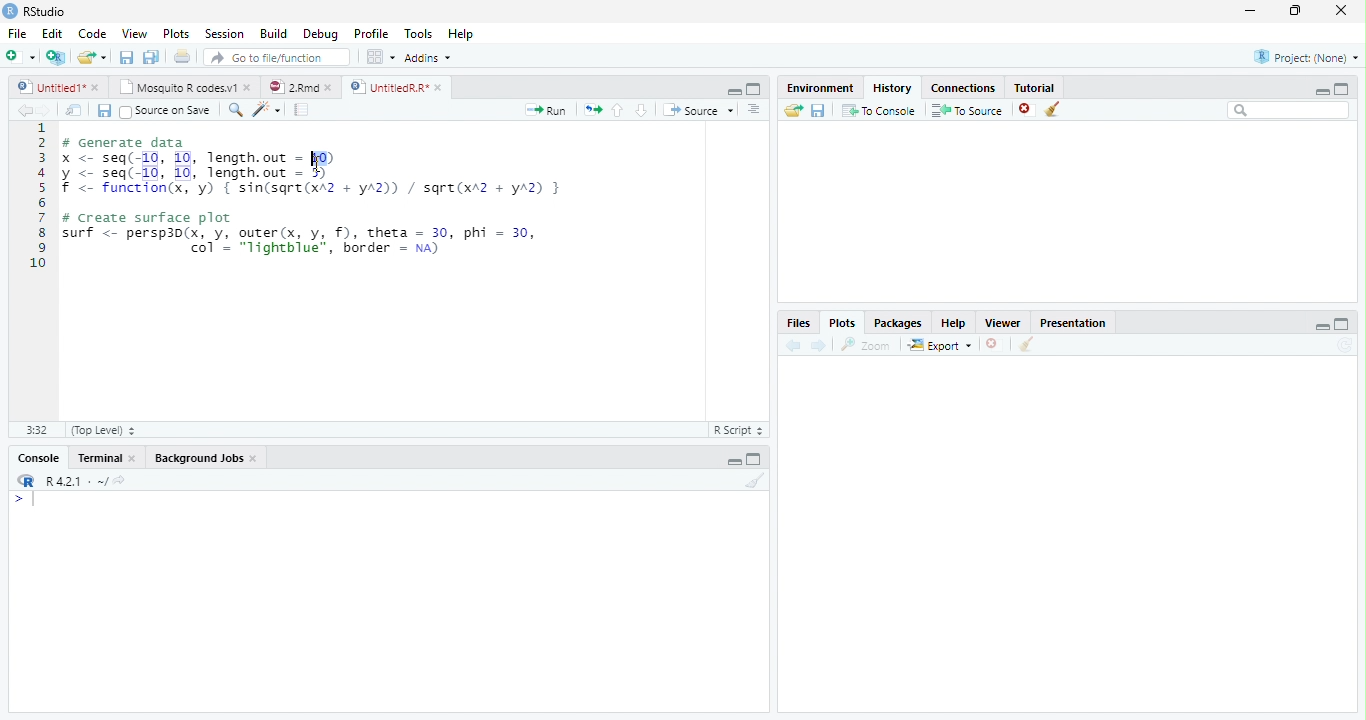  What do you see at coordinates (320, 33) in the screenshot?
I see `Debug` at bounding box center [320, 33].